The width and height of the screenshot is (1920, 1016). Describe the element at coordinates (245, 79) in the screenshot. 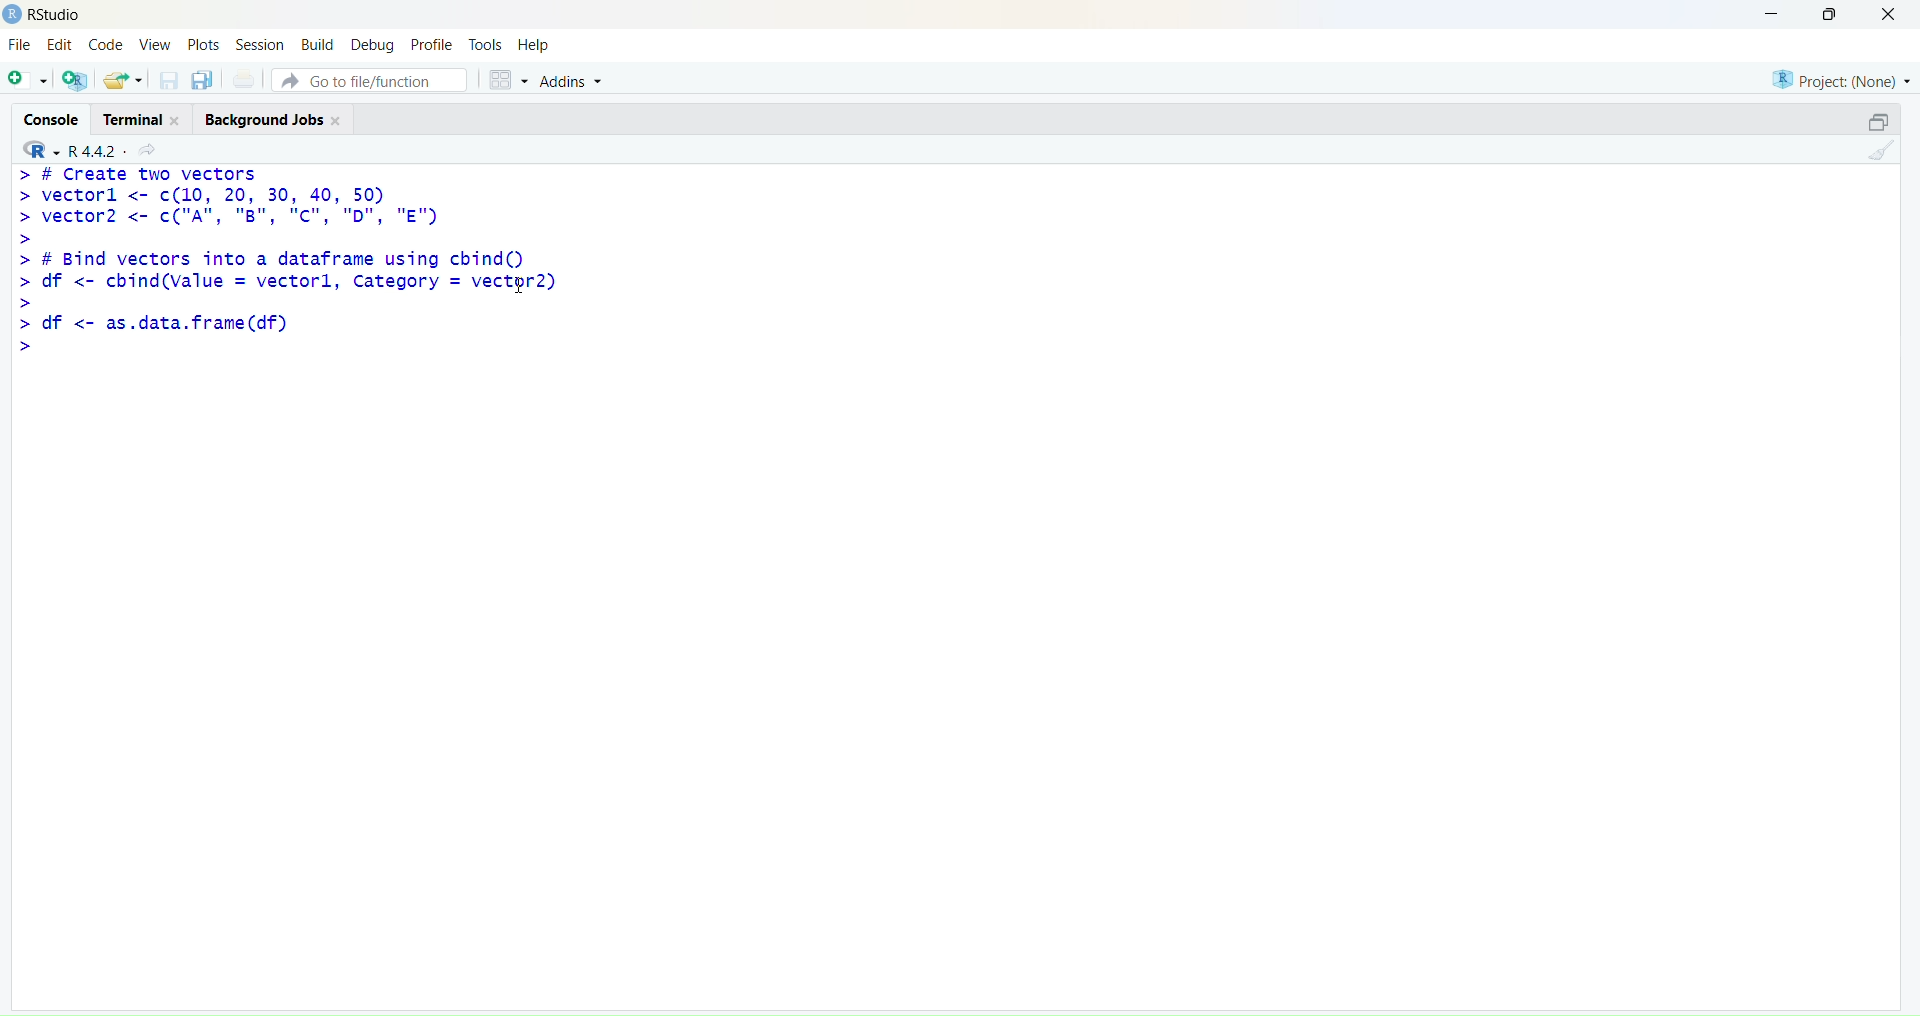

I see `print the current file` at that location.